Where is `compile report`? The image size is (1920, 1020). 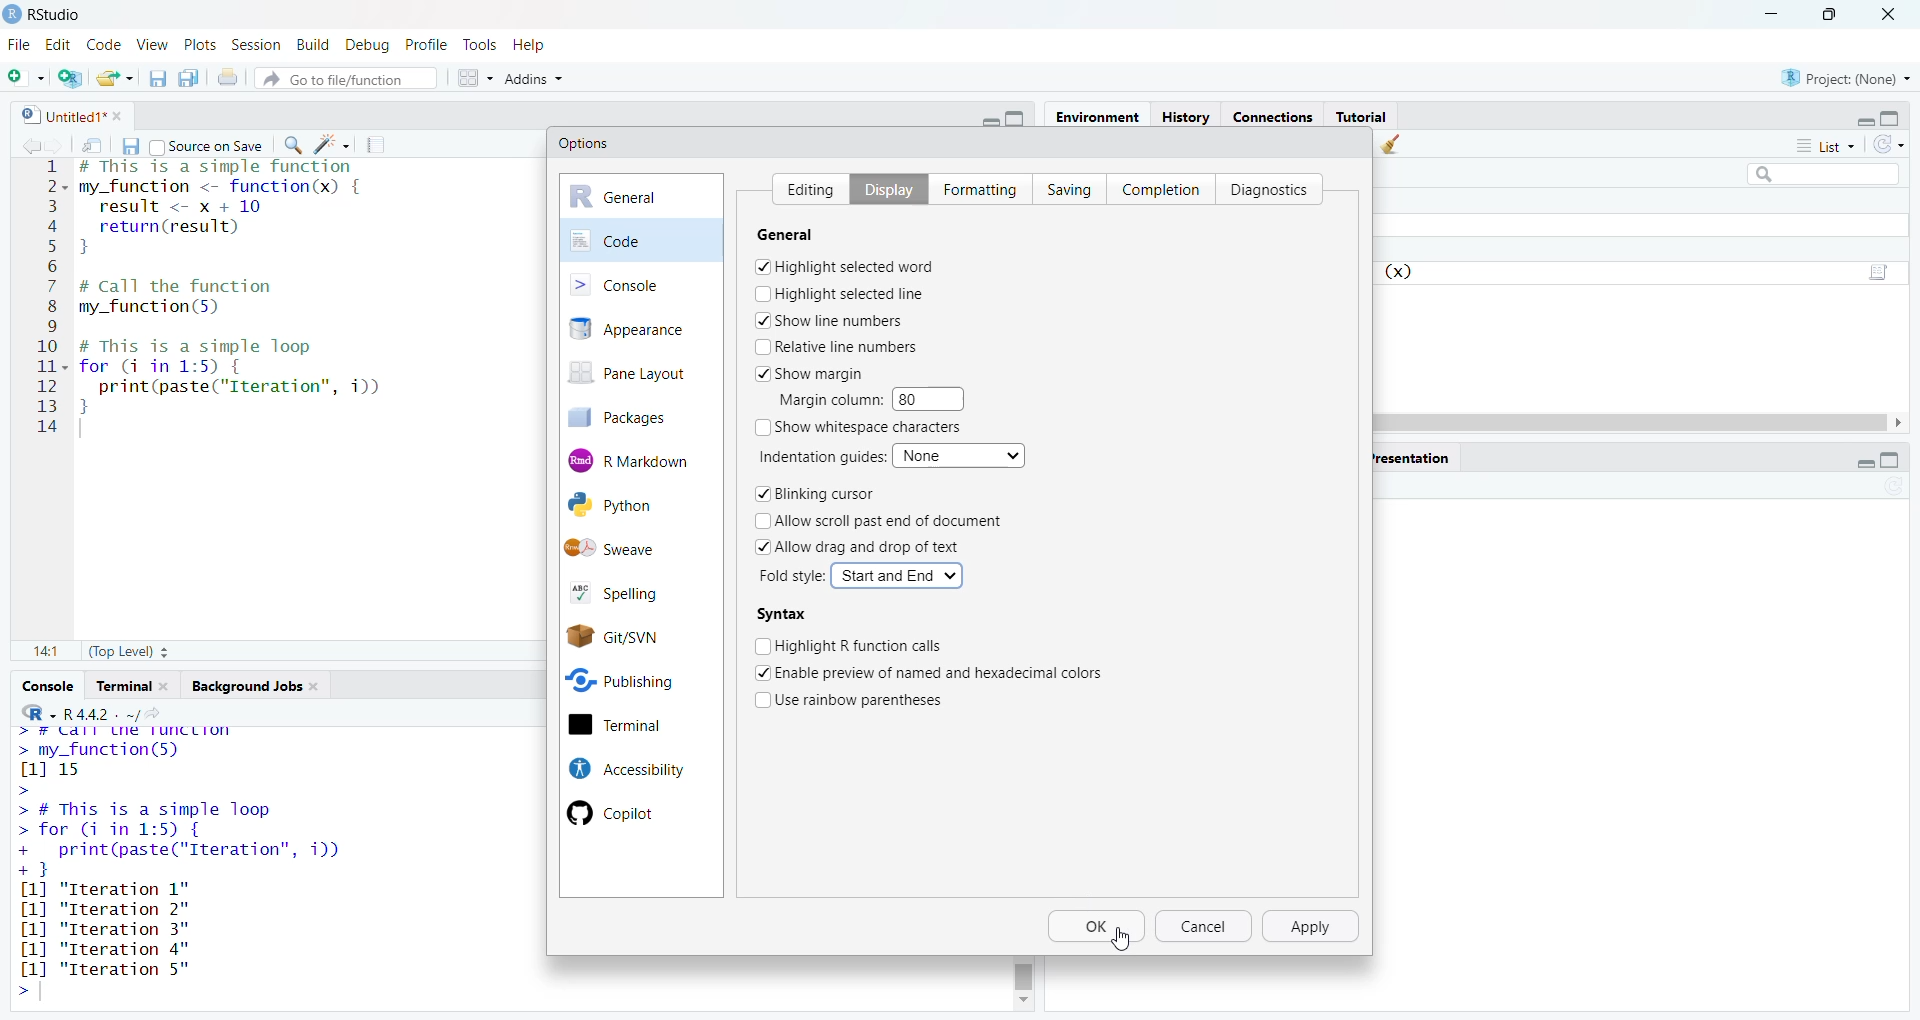 compile report is located at coordinates (381, 142).